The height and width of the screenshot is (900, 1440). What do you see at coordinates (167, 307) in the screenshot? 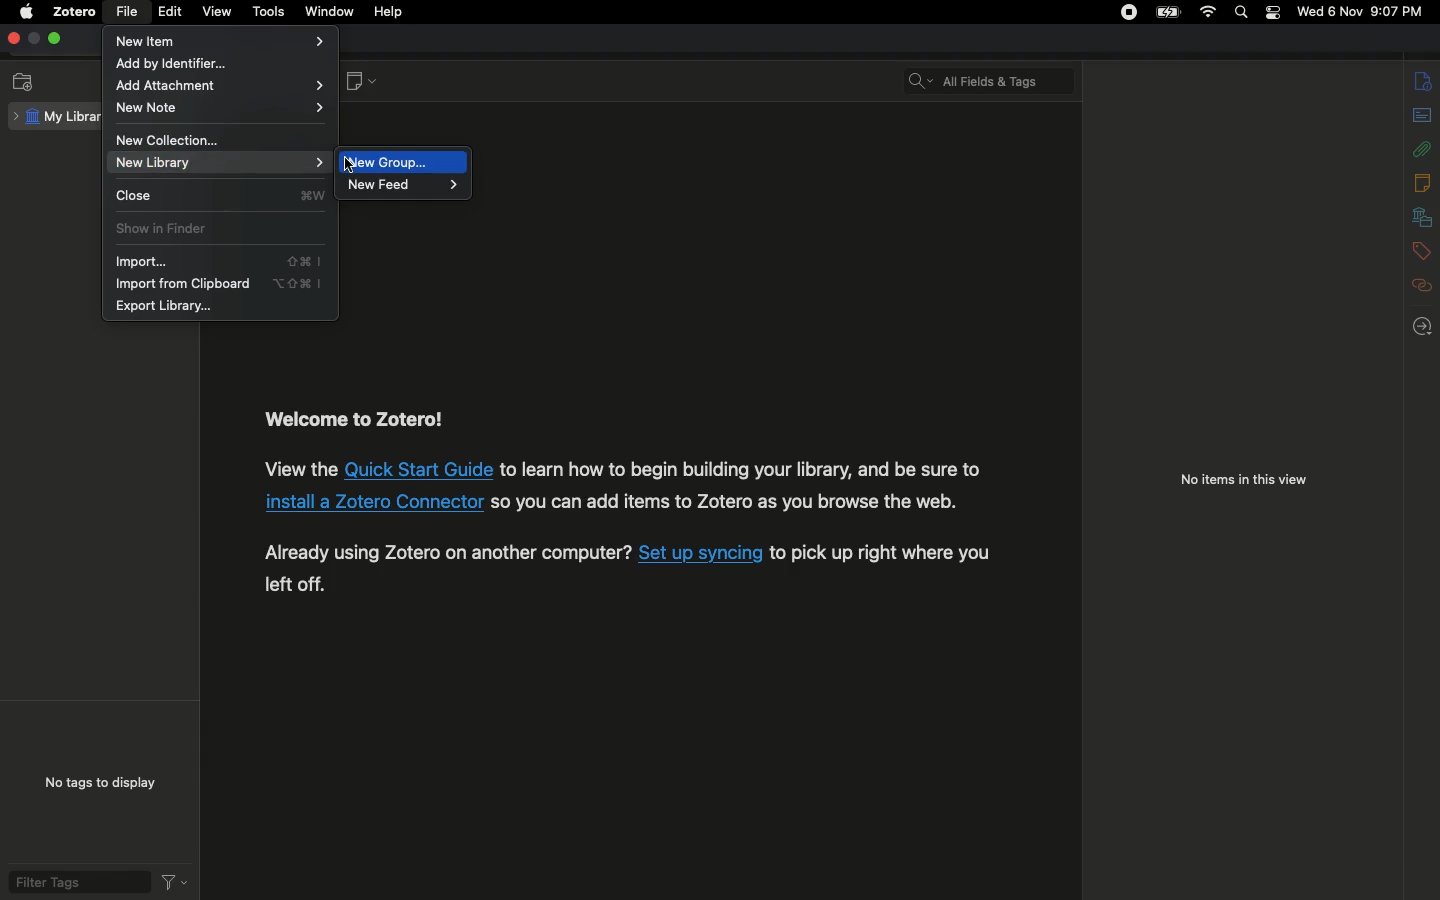
I see `Export library` at bounding box center [167, 307].